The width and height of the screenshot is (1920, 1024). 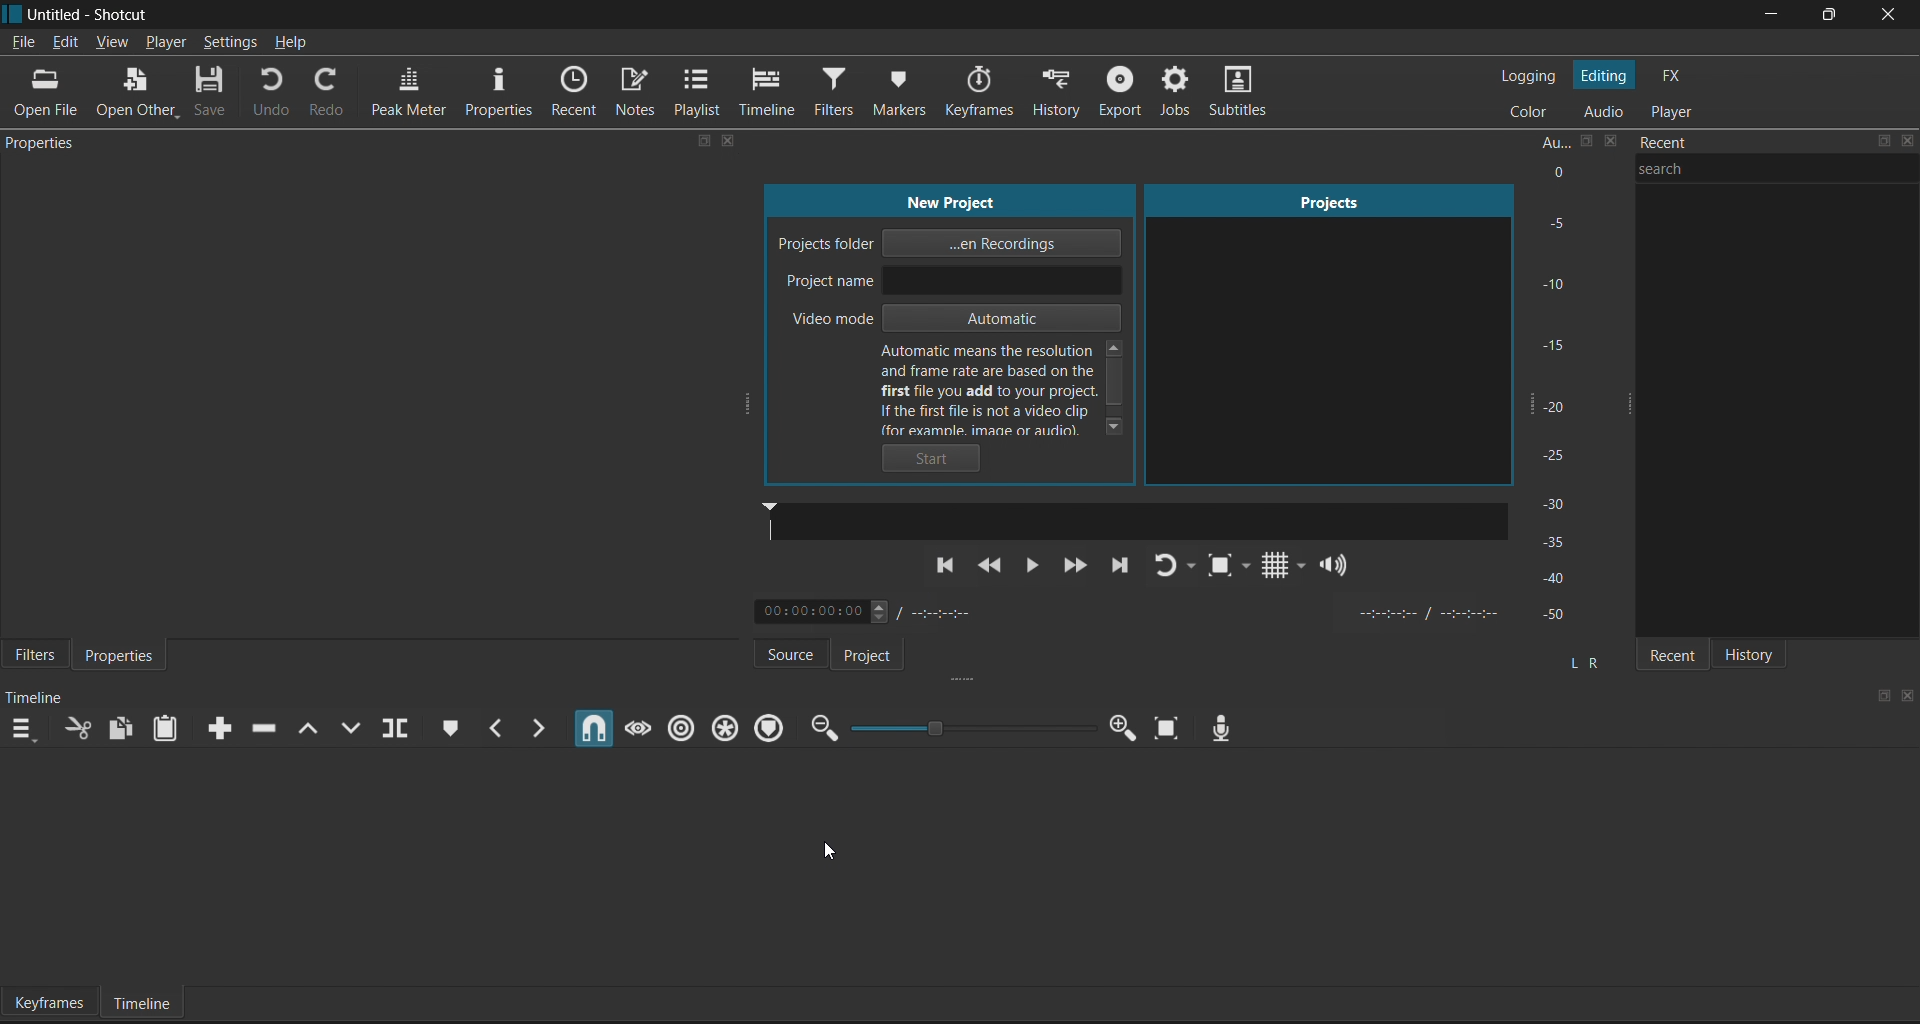 I want to click on recent, so click(x=1752, y=145).